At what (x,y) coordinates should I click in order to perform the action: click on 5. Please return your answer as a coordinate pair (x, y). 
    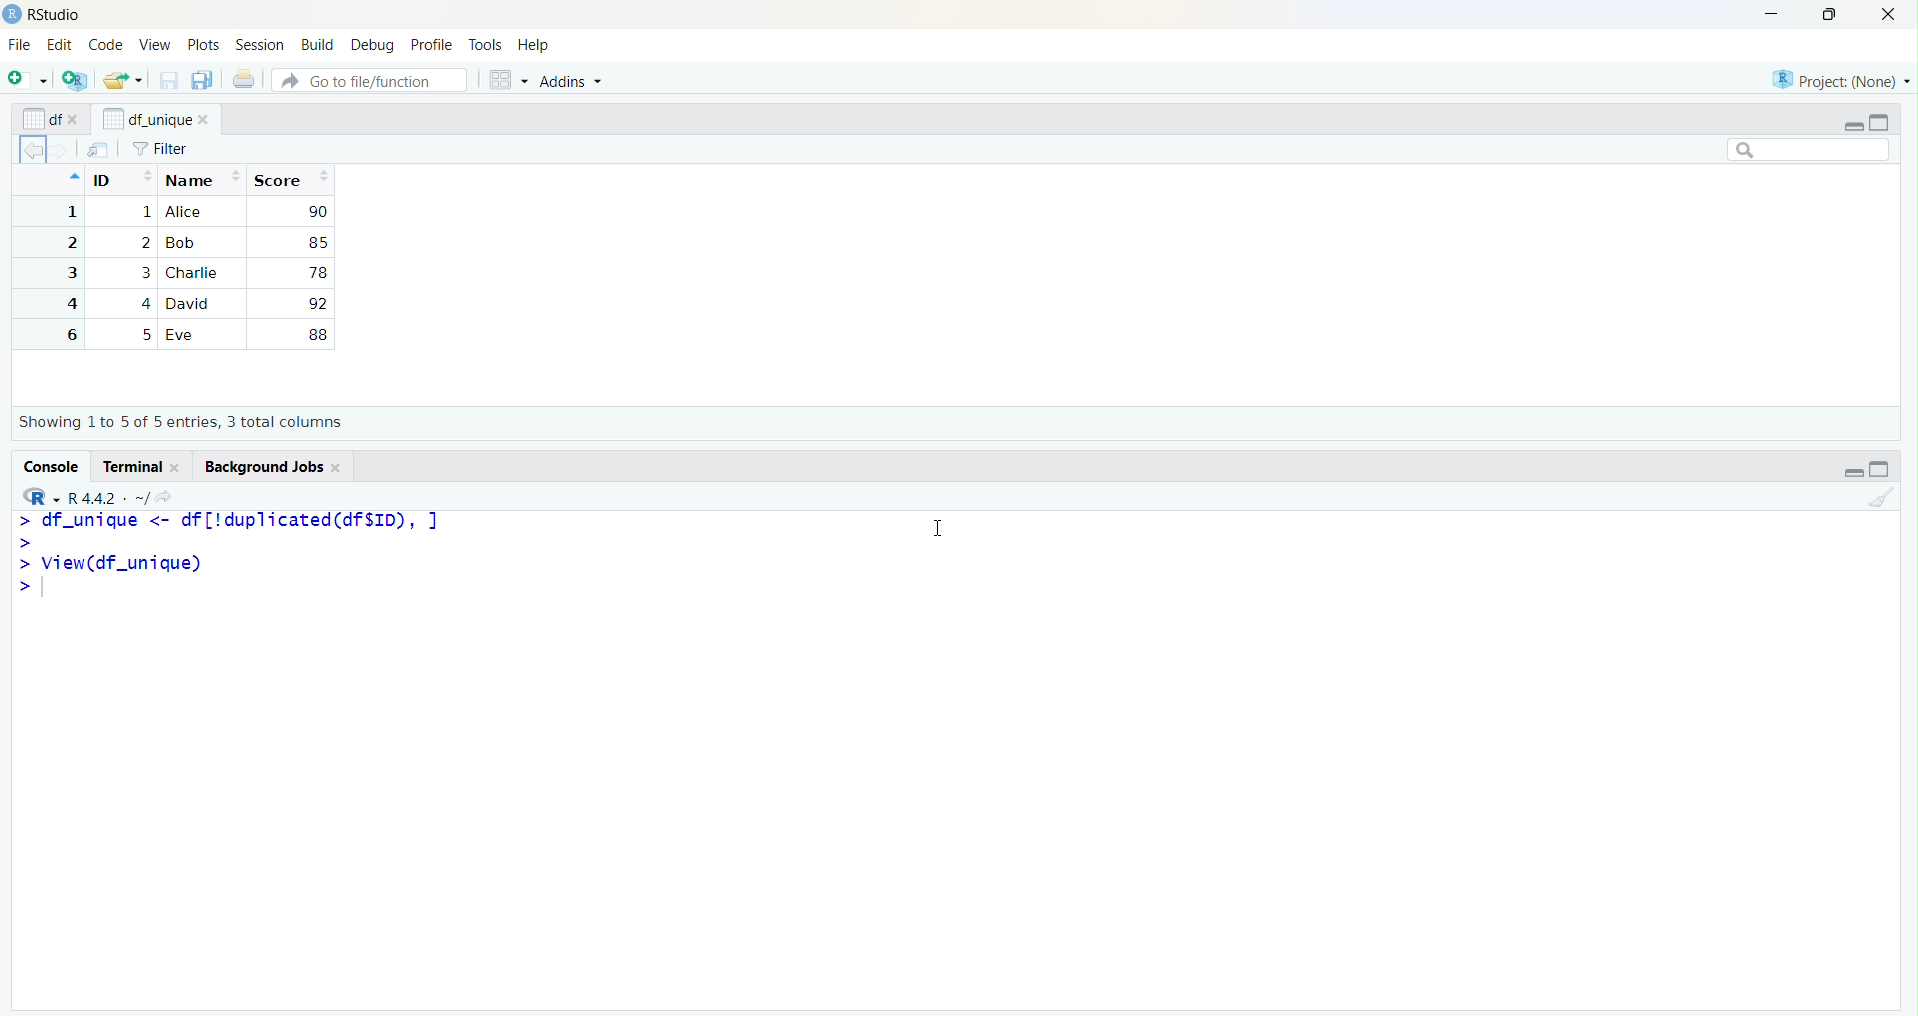
    Looking at the image, I should click on (69, 335).